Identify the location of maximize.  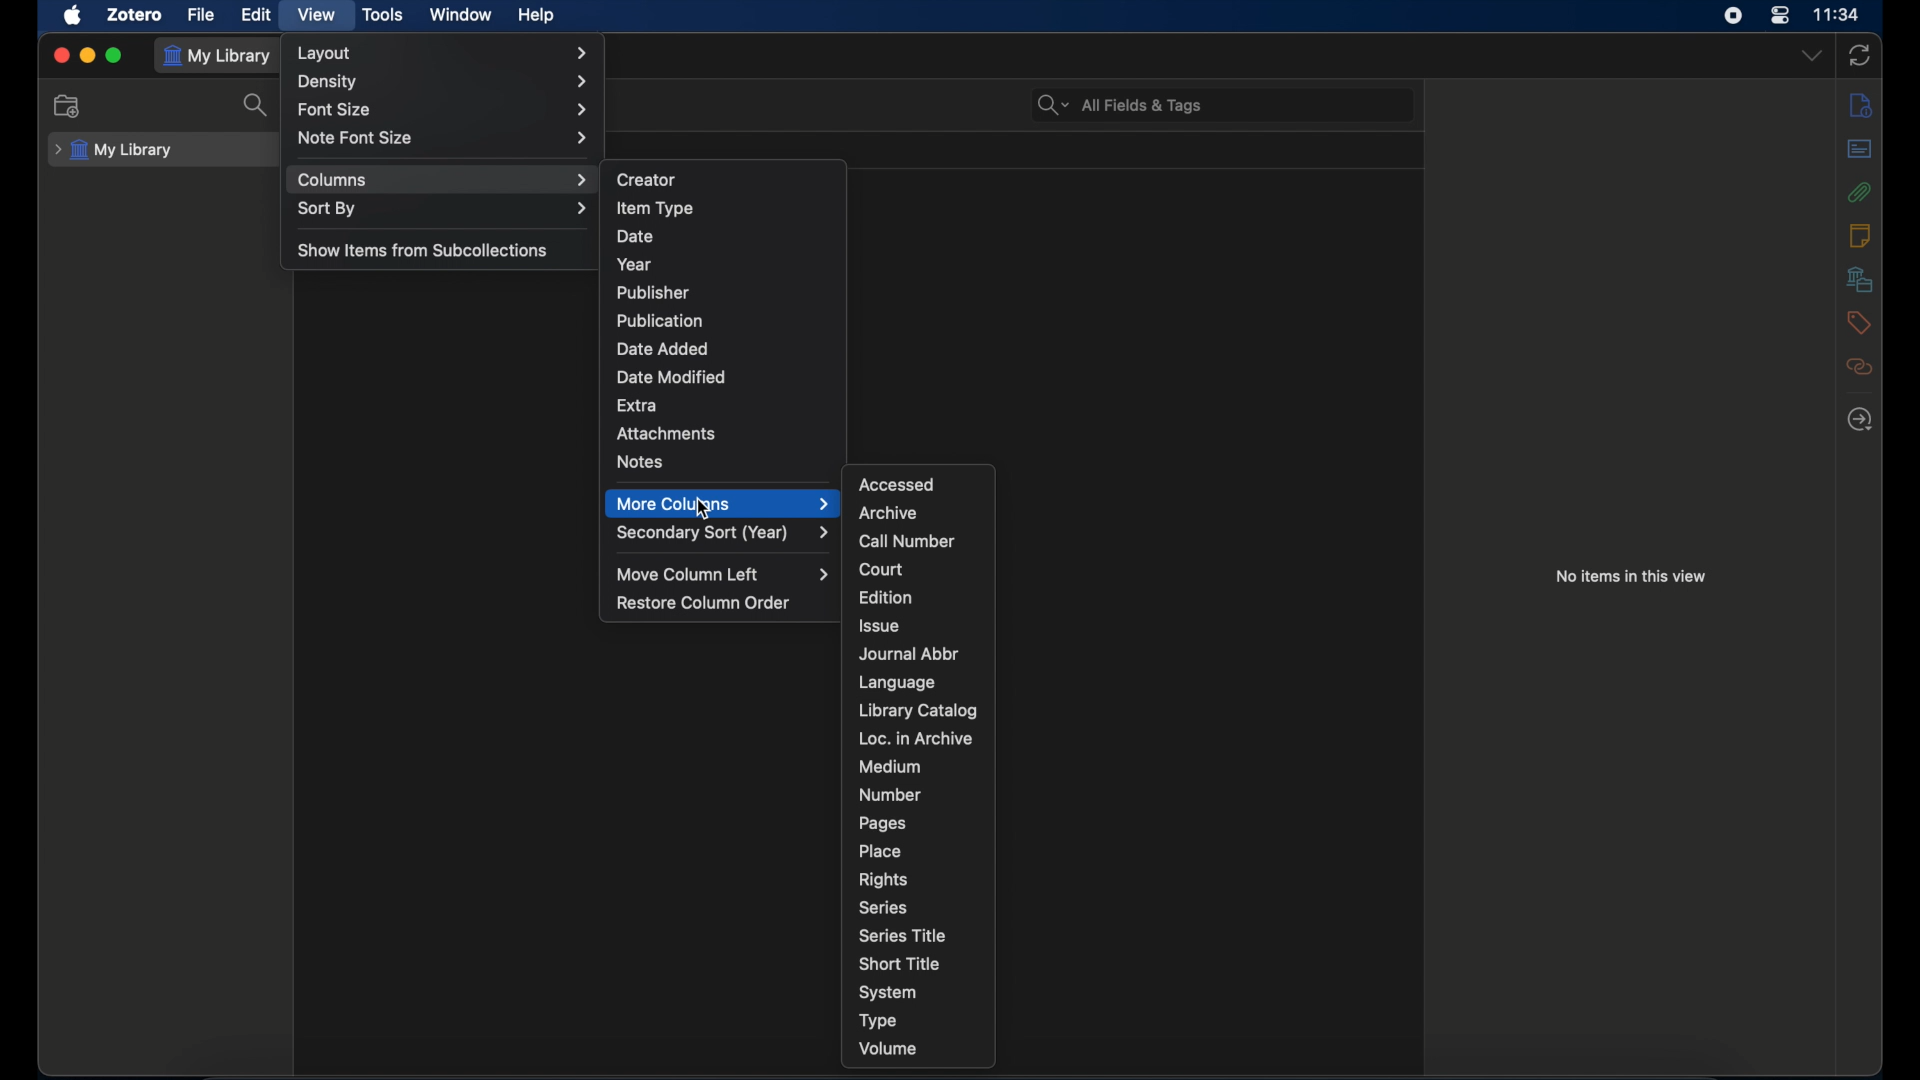
(114, 55).